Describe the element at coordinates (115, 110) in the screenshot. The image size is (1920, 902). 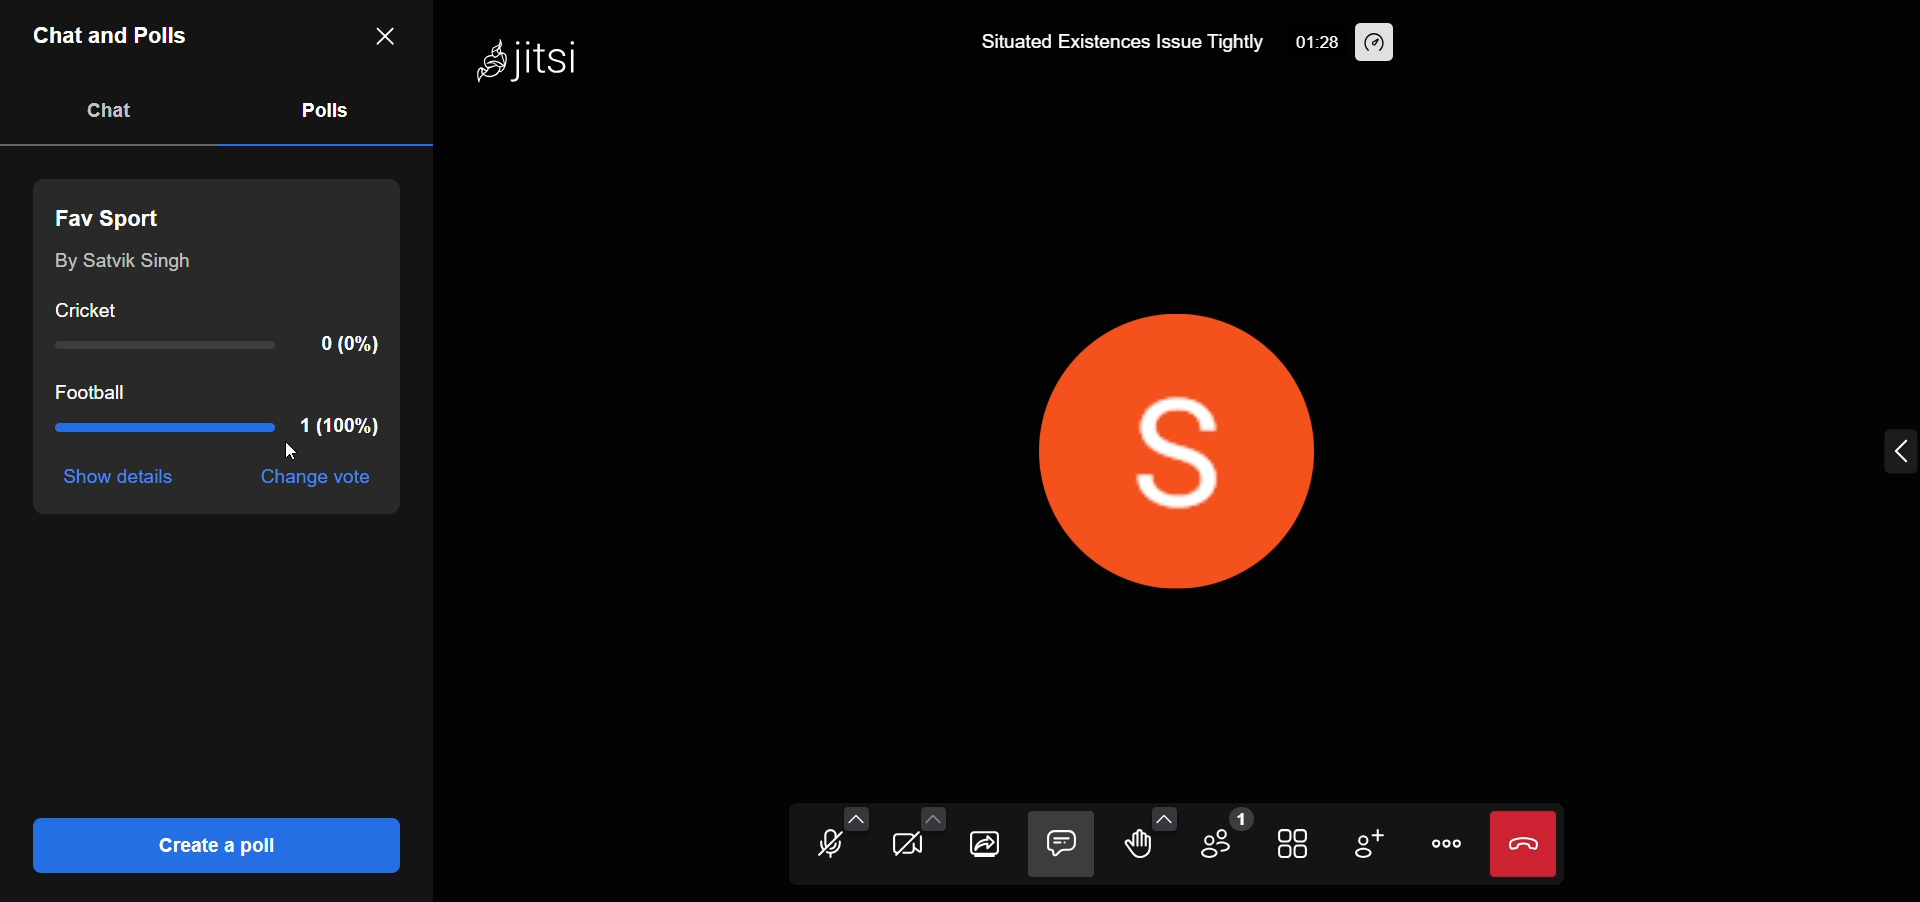
I see `chat` at that location.